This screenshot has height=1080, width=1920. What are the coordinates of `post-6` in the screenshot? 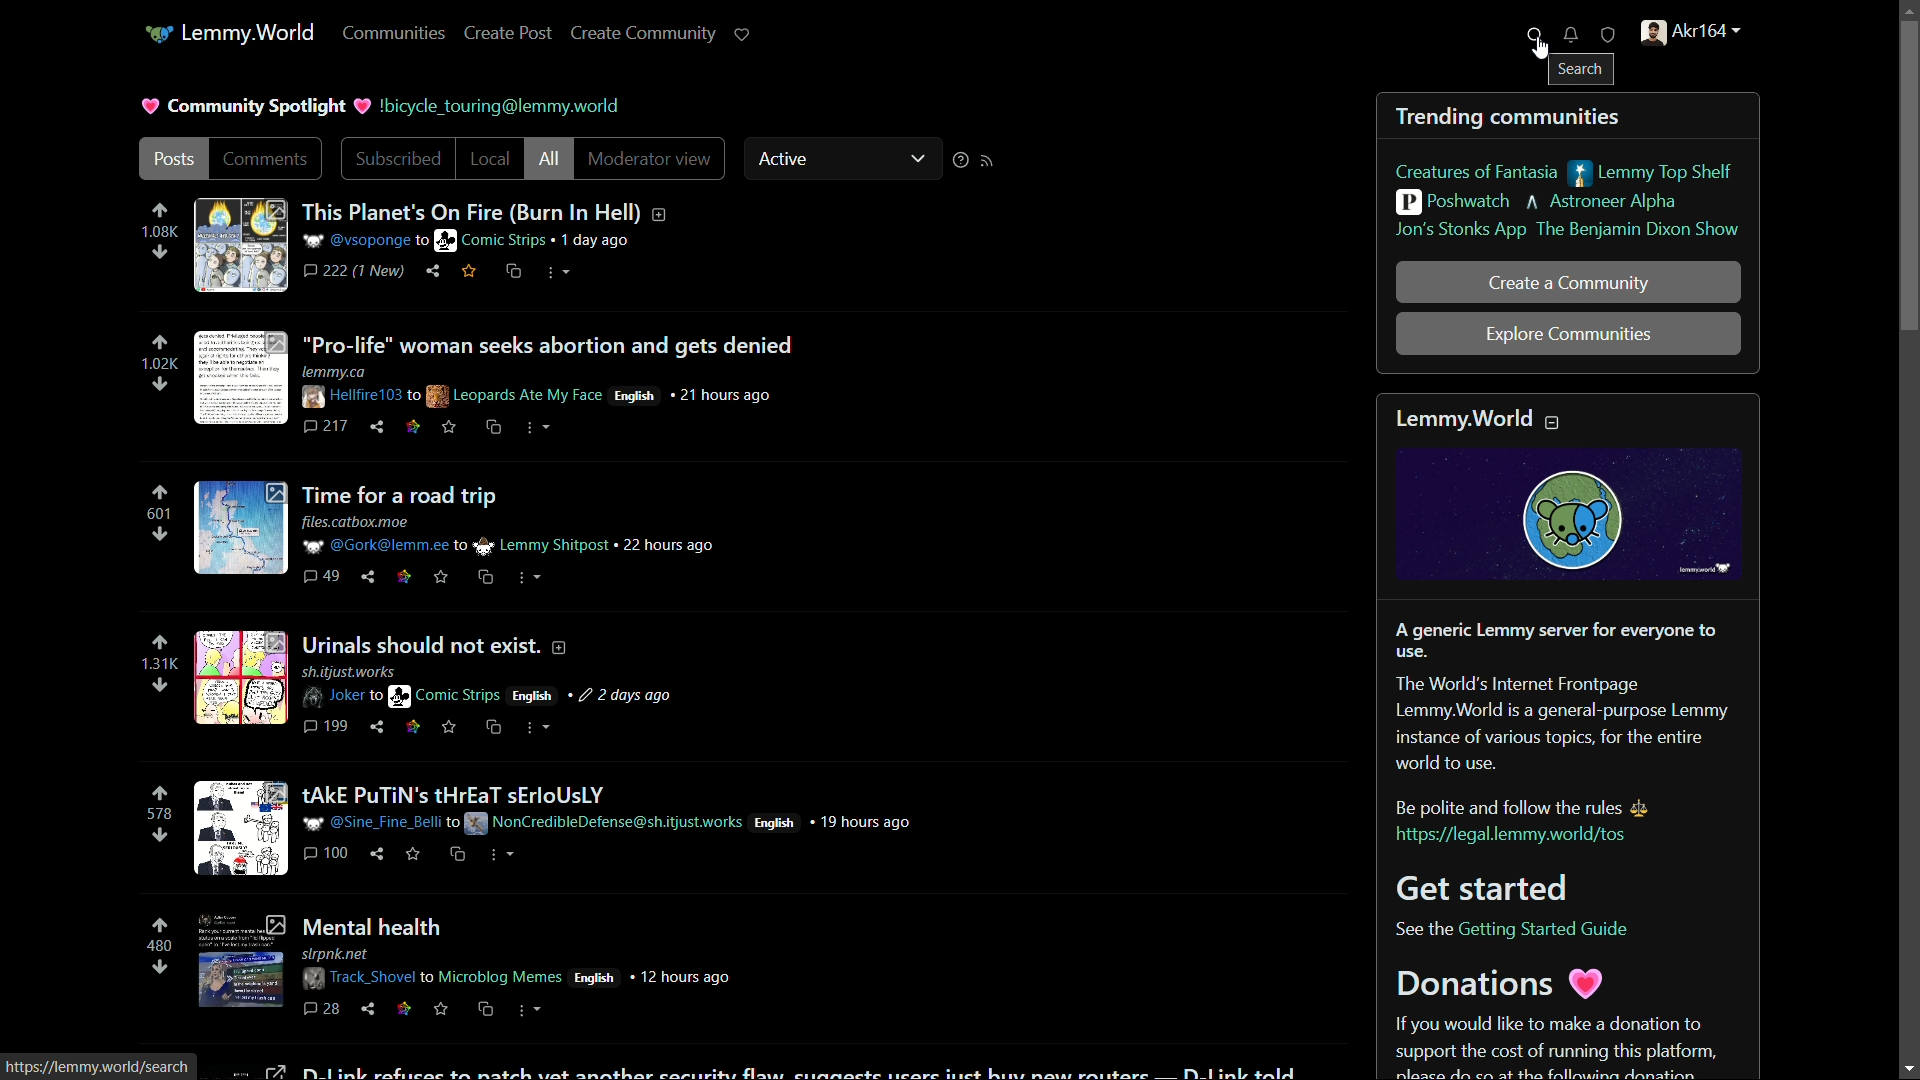 It's located at (461, 961).